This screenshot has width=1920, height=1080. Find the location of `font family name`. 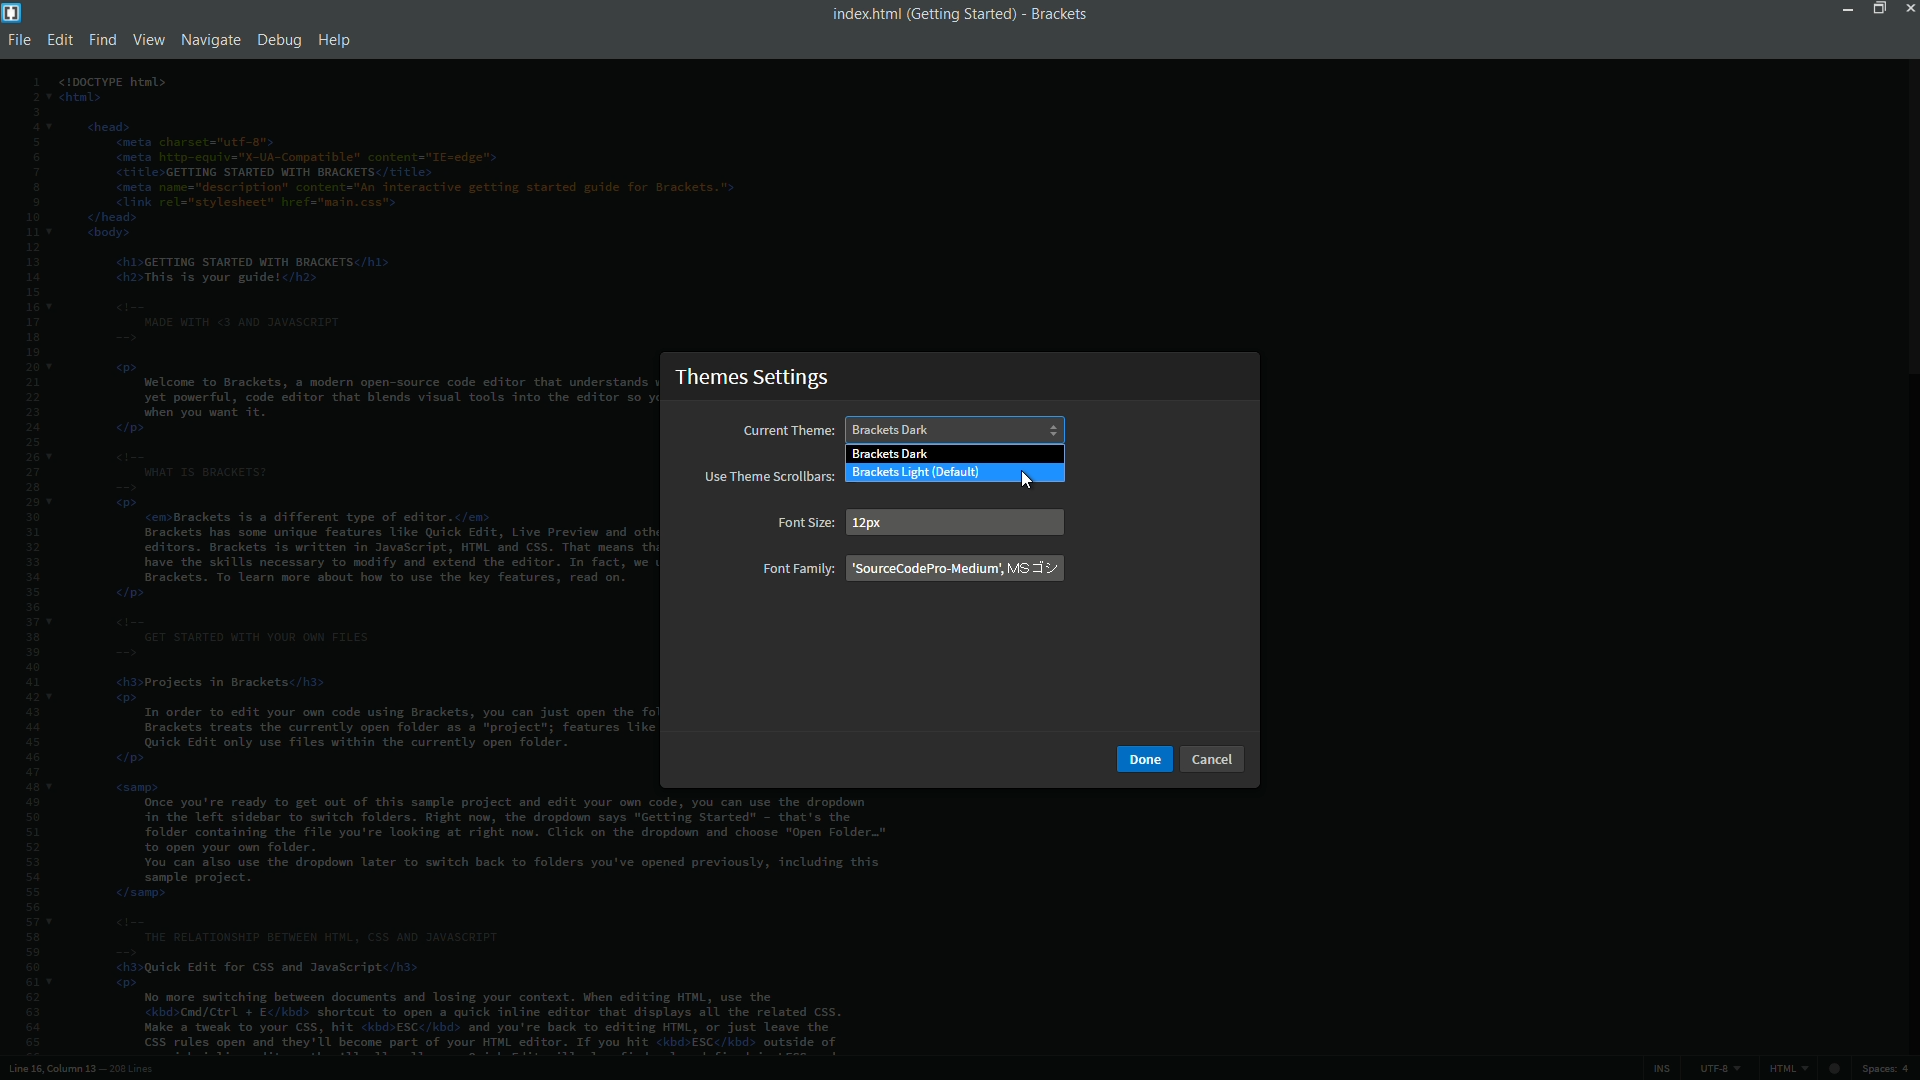

font family name is located at coordinates (954, 567).